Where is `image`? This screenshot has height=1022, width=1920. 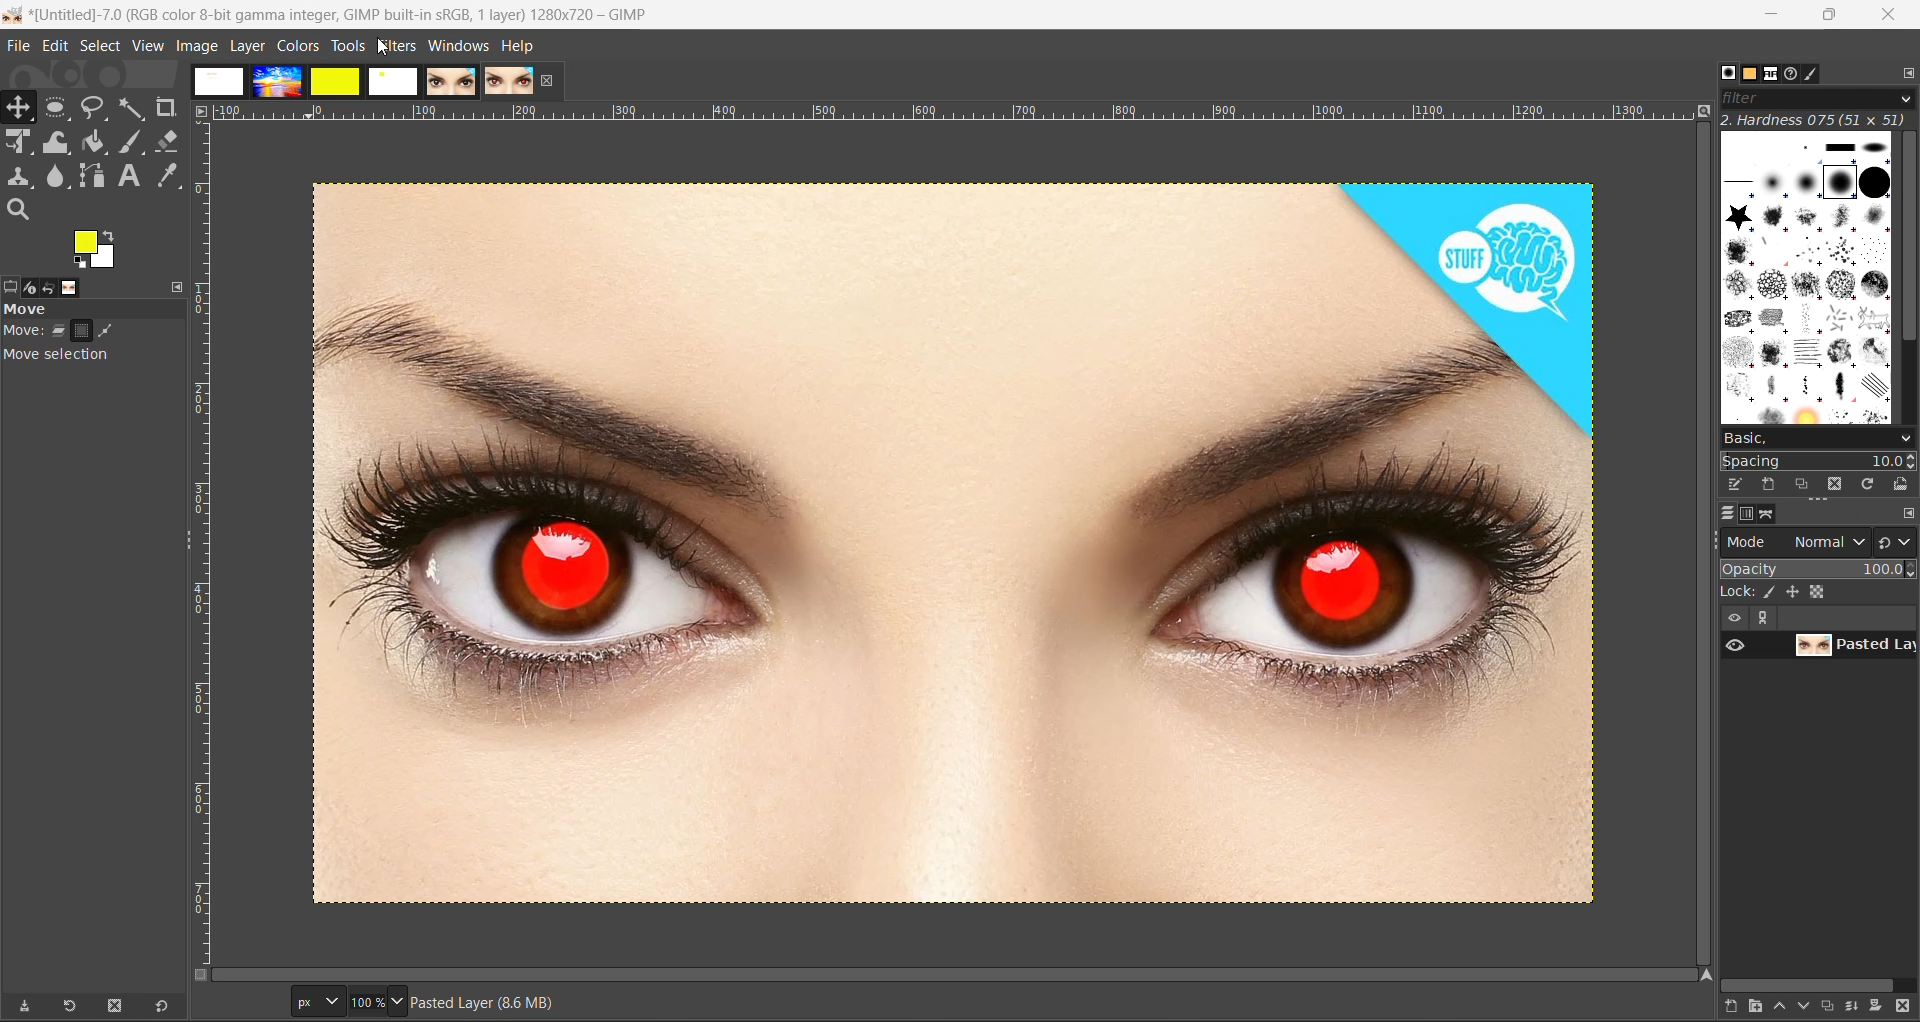 image is located at coordinates (193, 46).